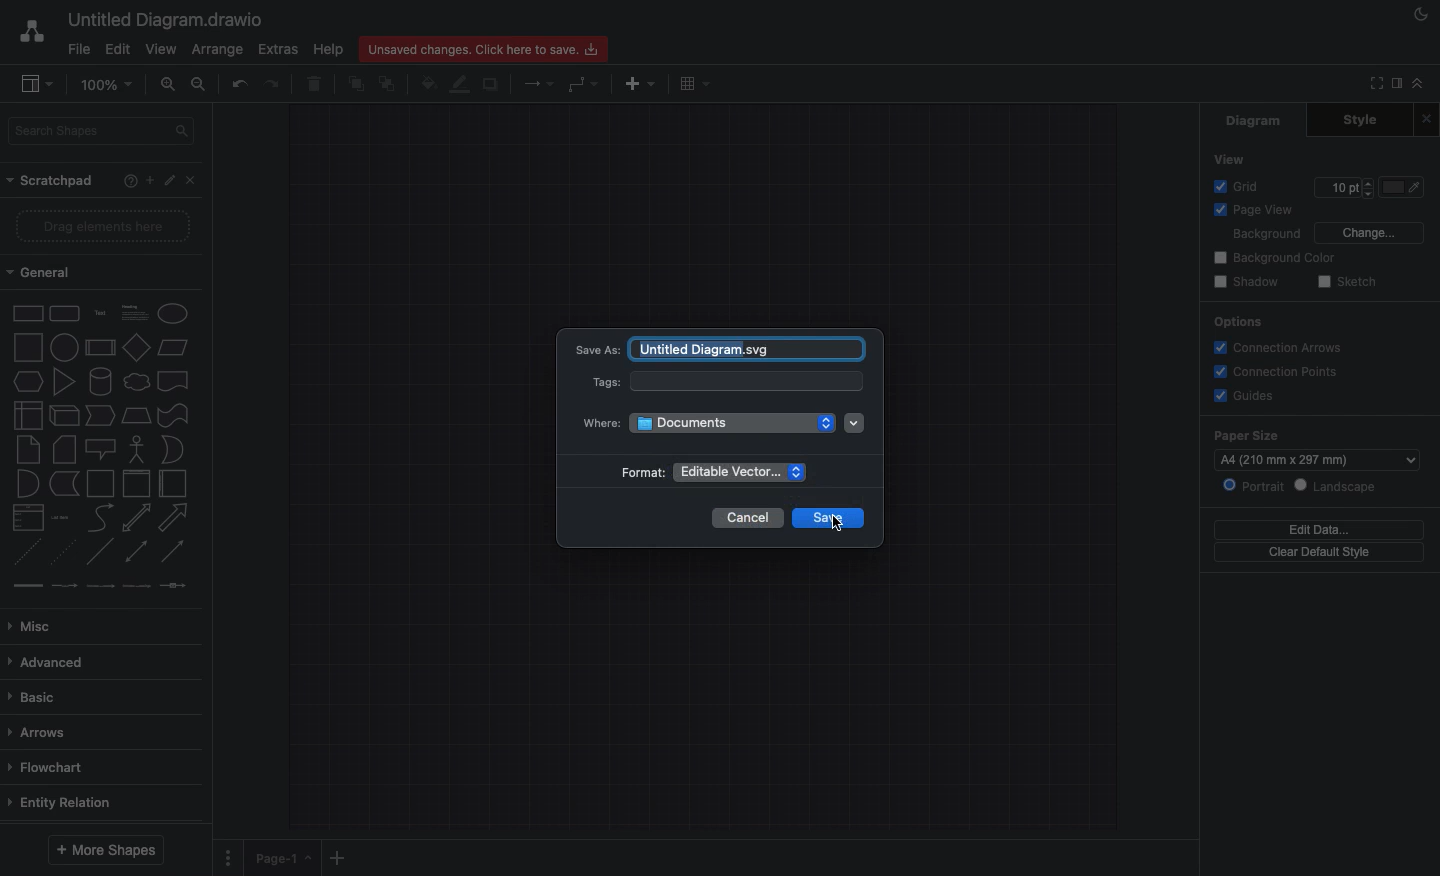  What do you see at coordinates (167, 85) in the screenshot?
I see `Zoom in` at bounding box center [167, 85].